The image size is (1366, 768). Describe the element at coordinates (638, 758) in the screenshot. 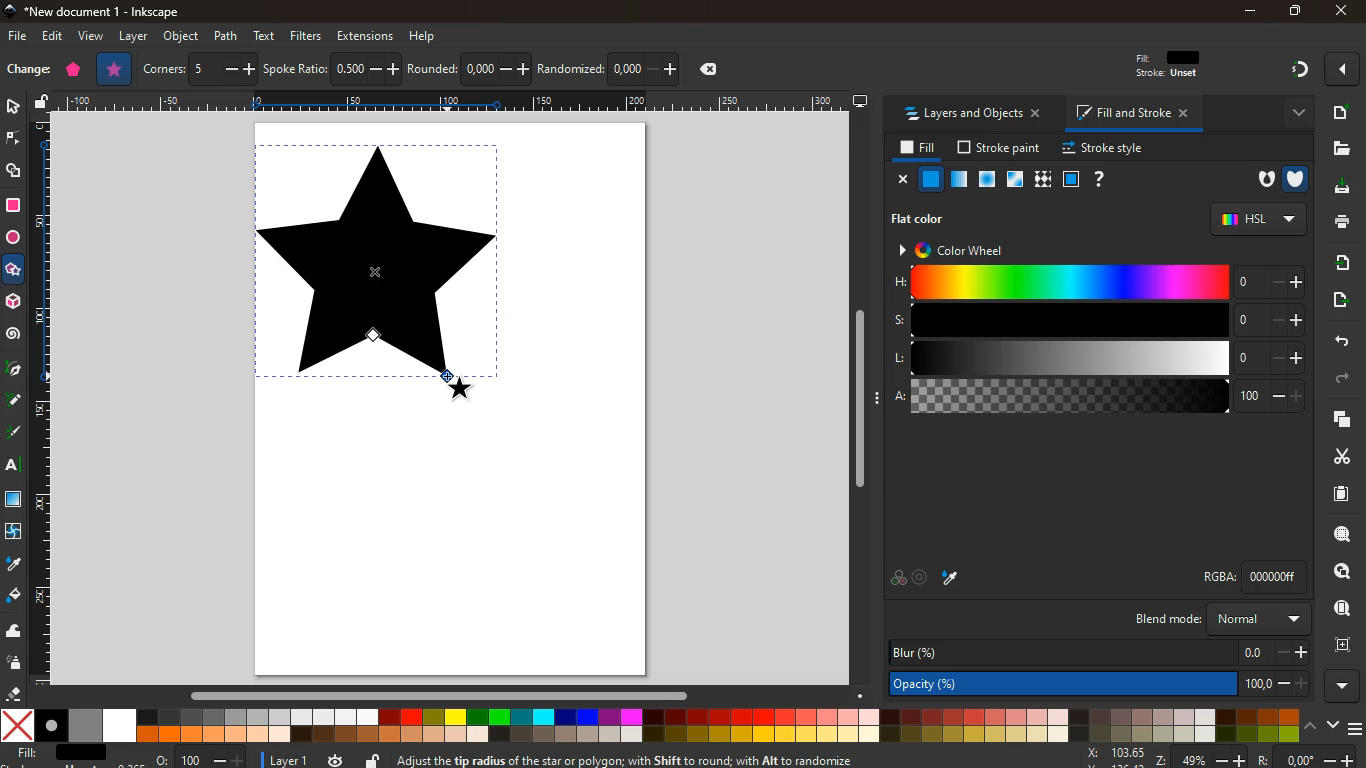

I see `Adjust the tip radius of the star or polygon with Shift to round; with Alt to randomize` at that location.